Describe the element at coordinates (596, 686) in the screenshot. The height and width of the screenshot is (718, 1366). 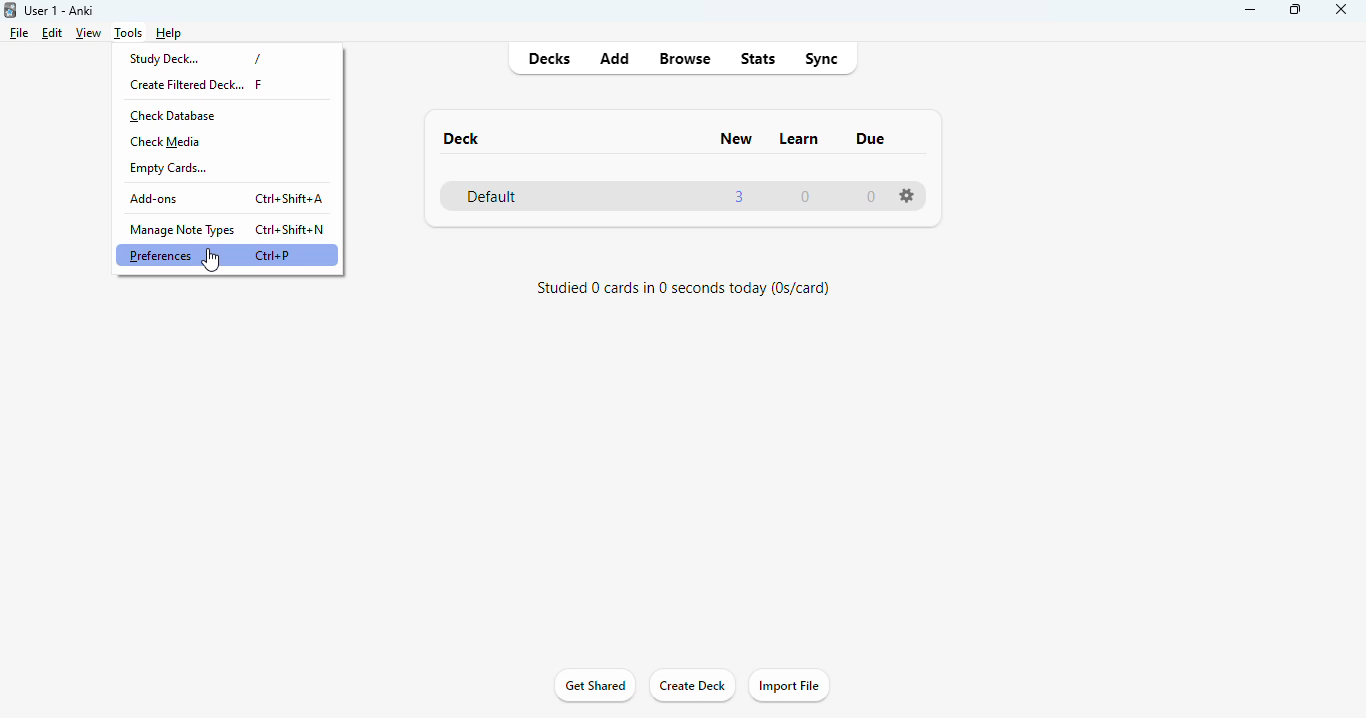
I see `get shared` at that location.